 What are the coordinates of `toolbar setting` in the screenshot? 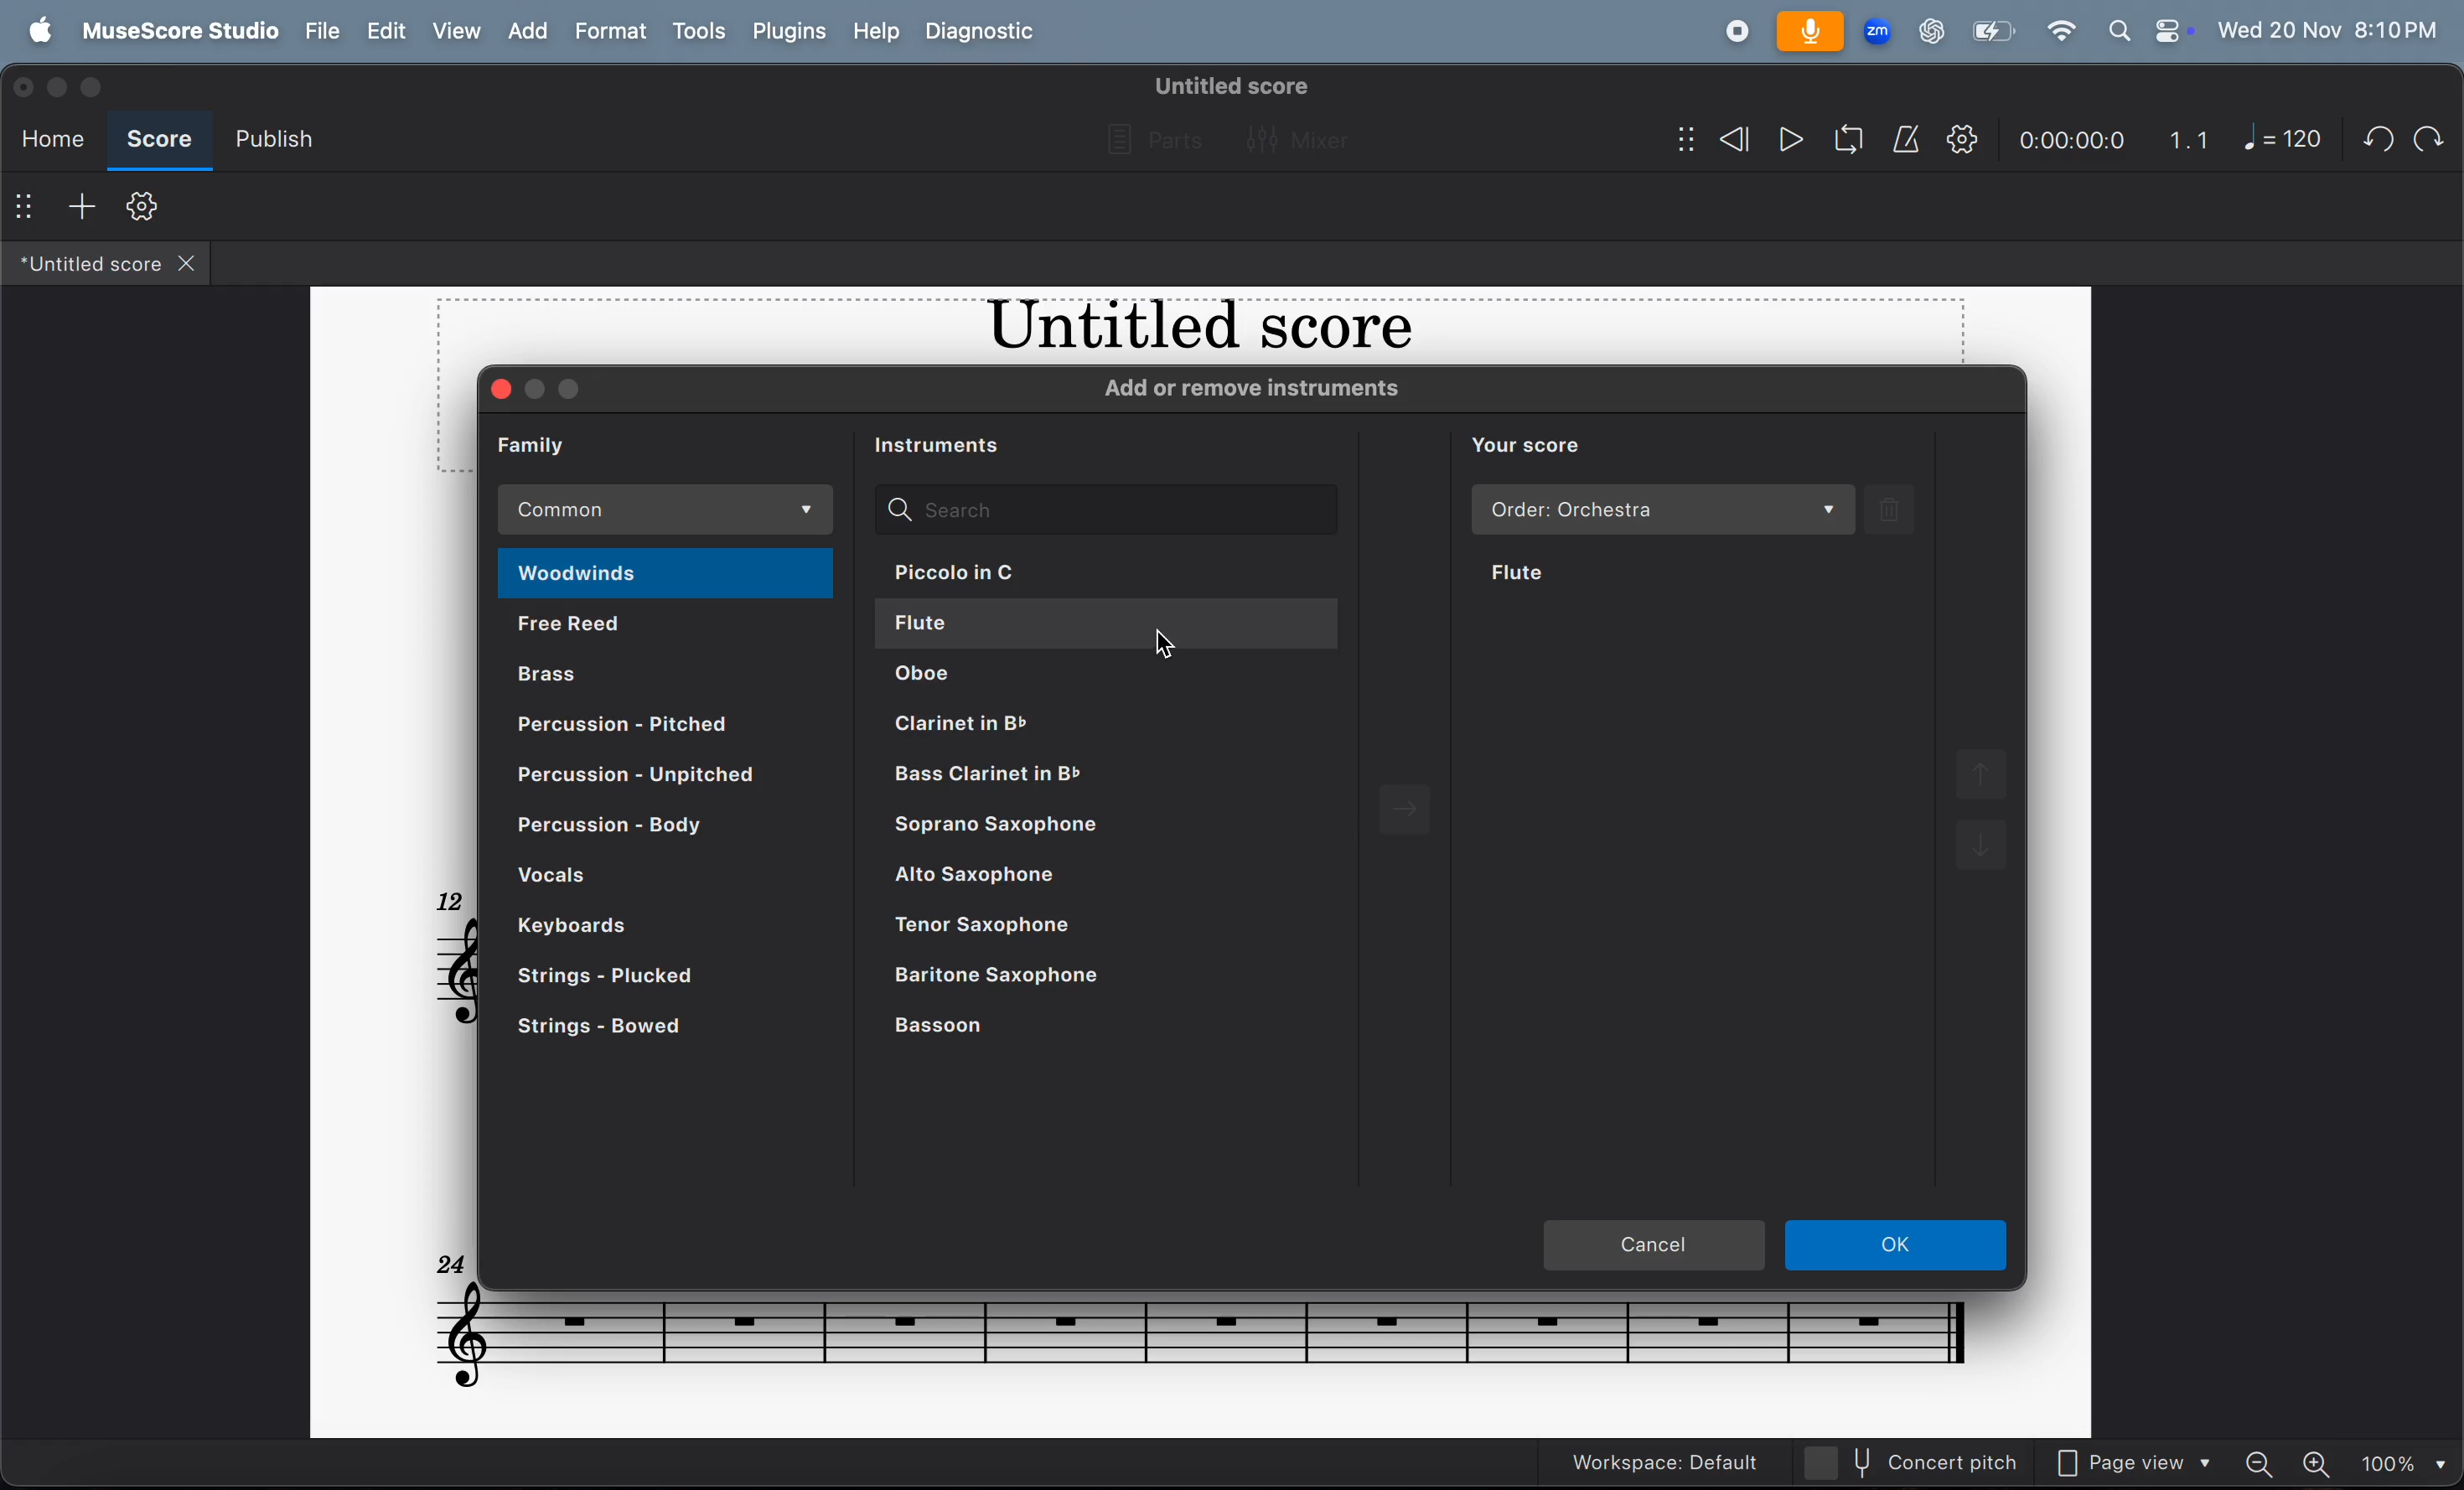 It's located at (142, 205).